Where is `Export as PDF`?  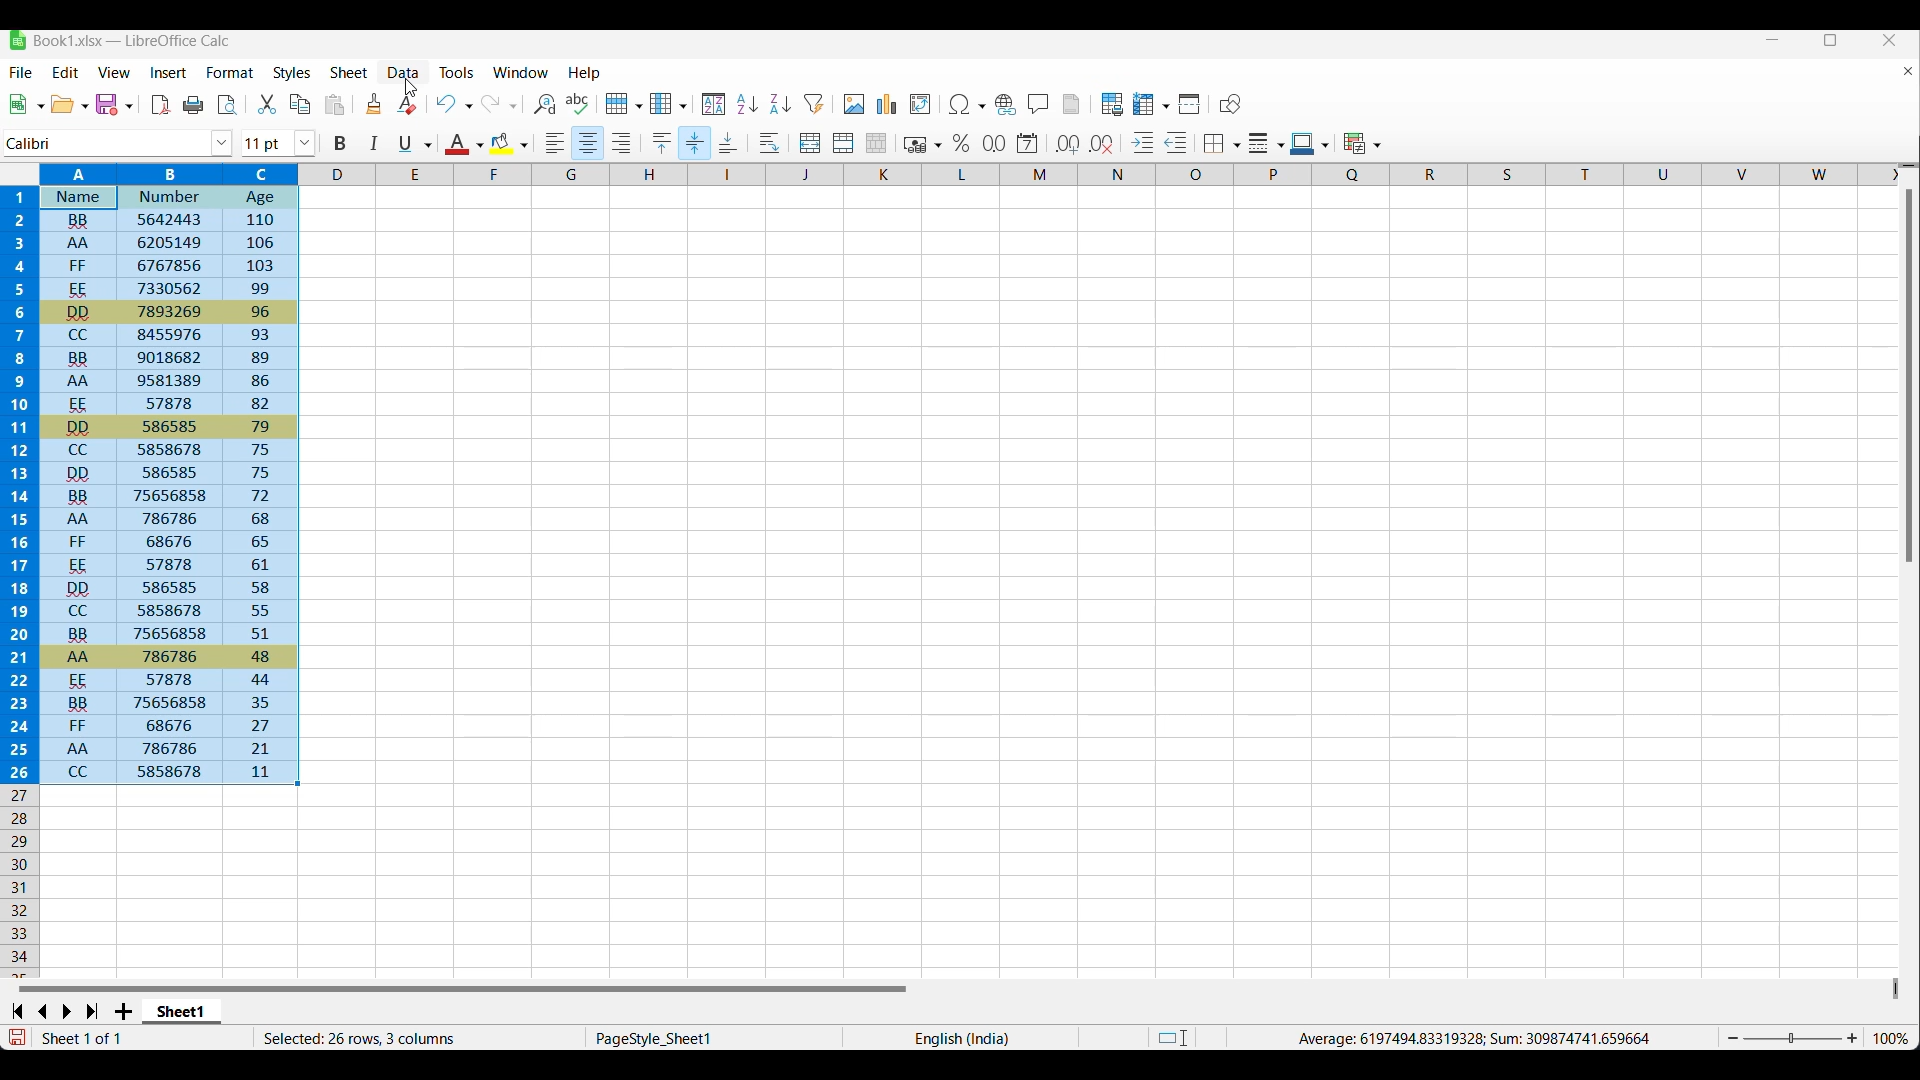 Export as PDF is located at coordinates (162, 105).